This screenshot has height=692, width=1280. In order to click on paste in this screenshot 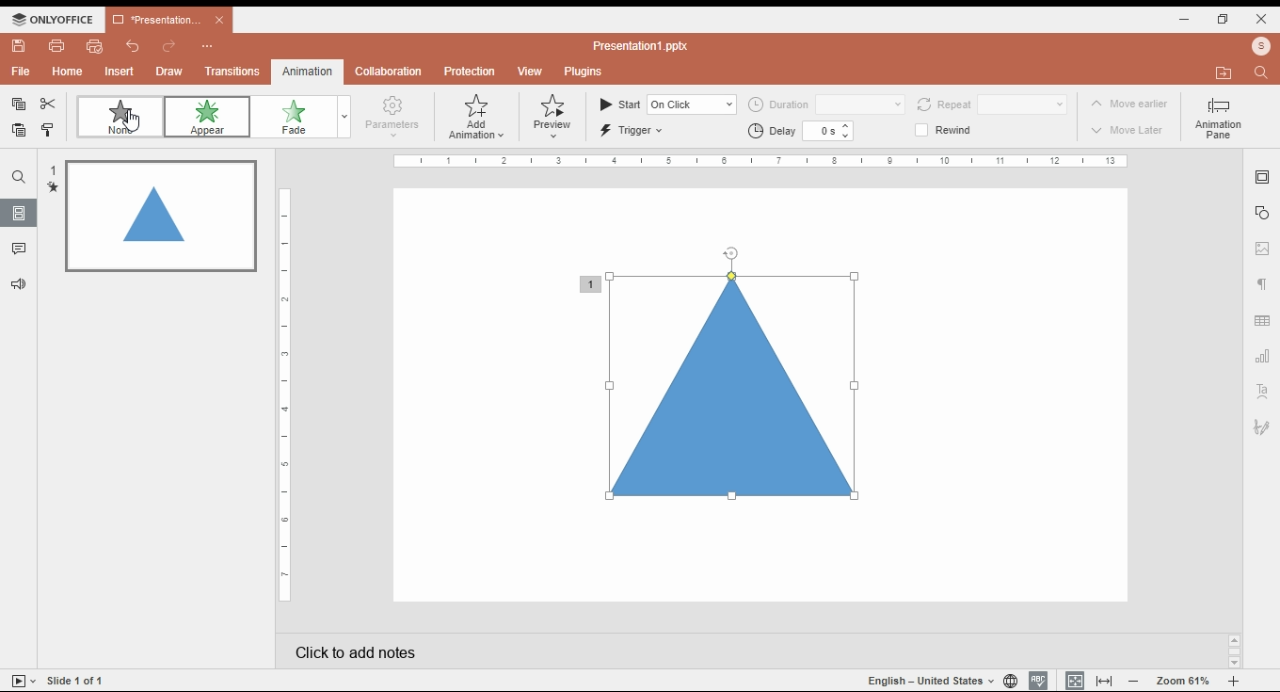, I will do `click(19, 129)`.